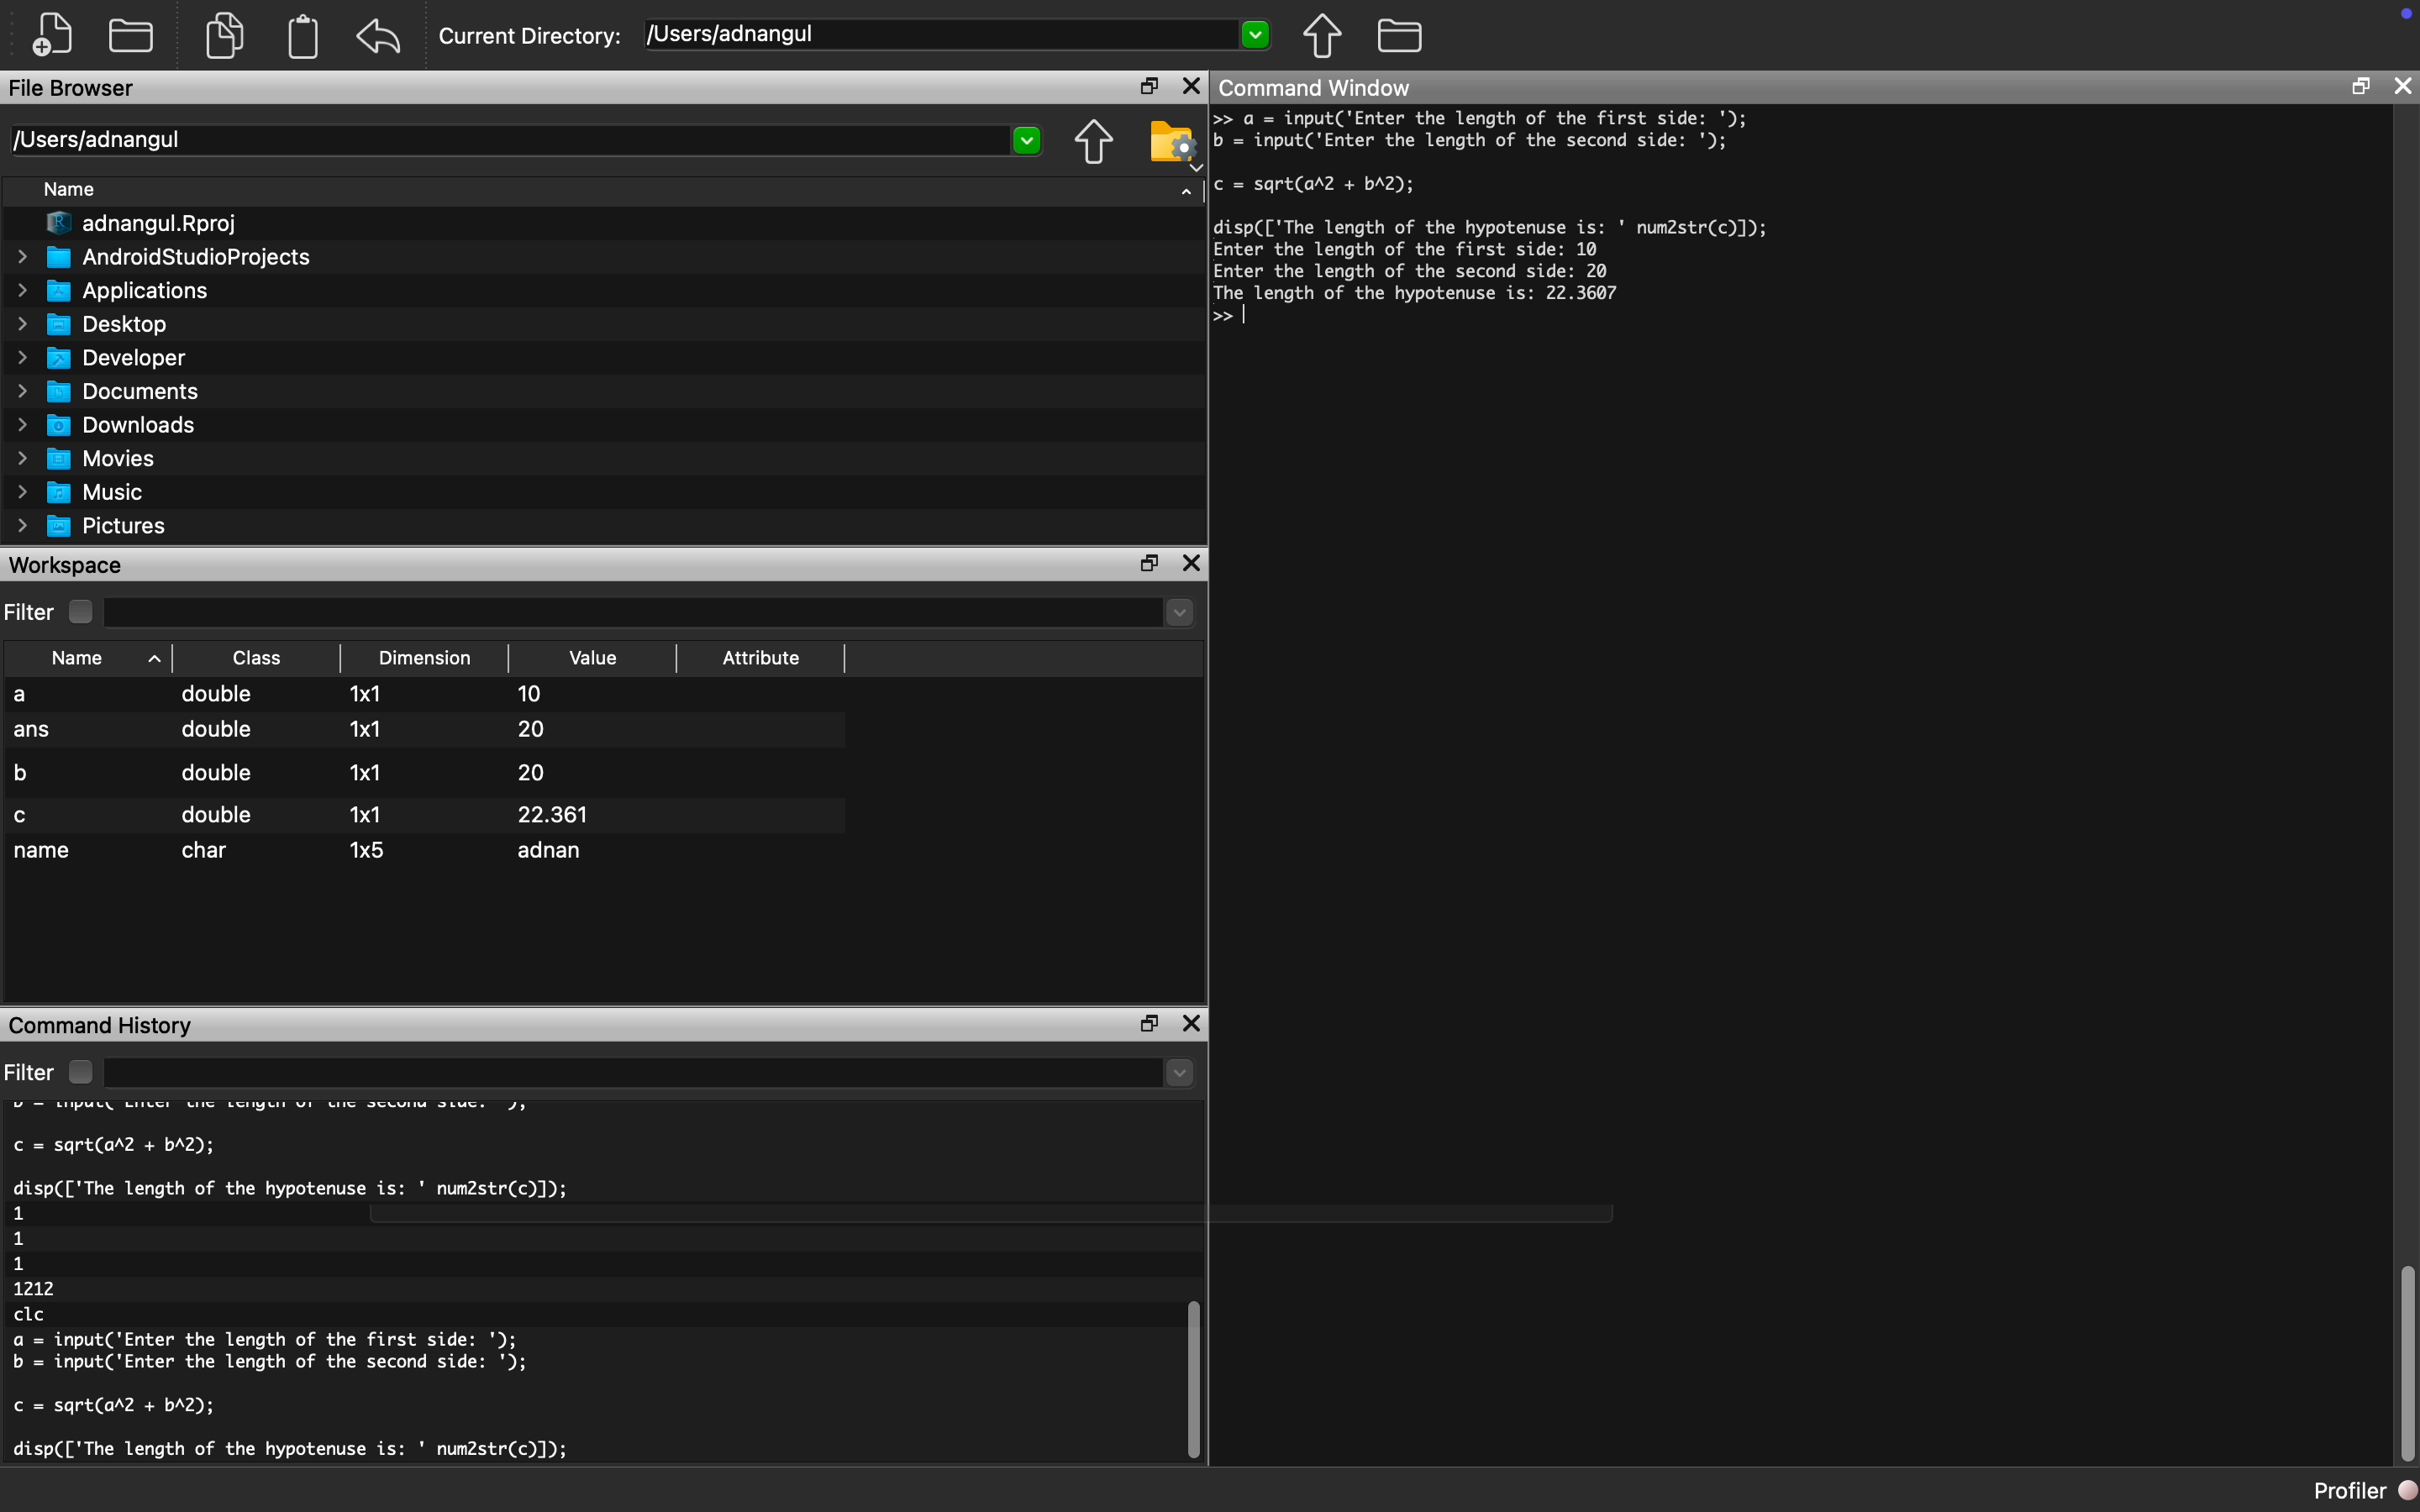 The image size is (2420, 1512). What do you see at coordinates (92, 493) in the screenshot?
I see `Music` at bounding box center [92, 493].